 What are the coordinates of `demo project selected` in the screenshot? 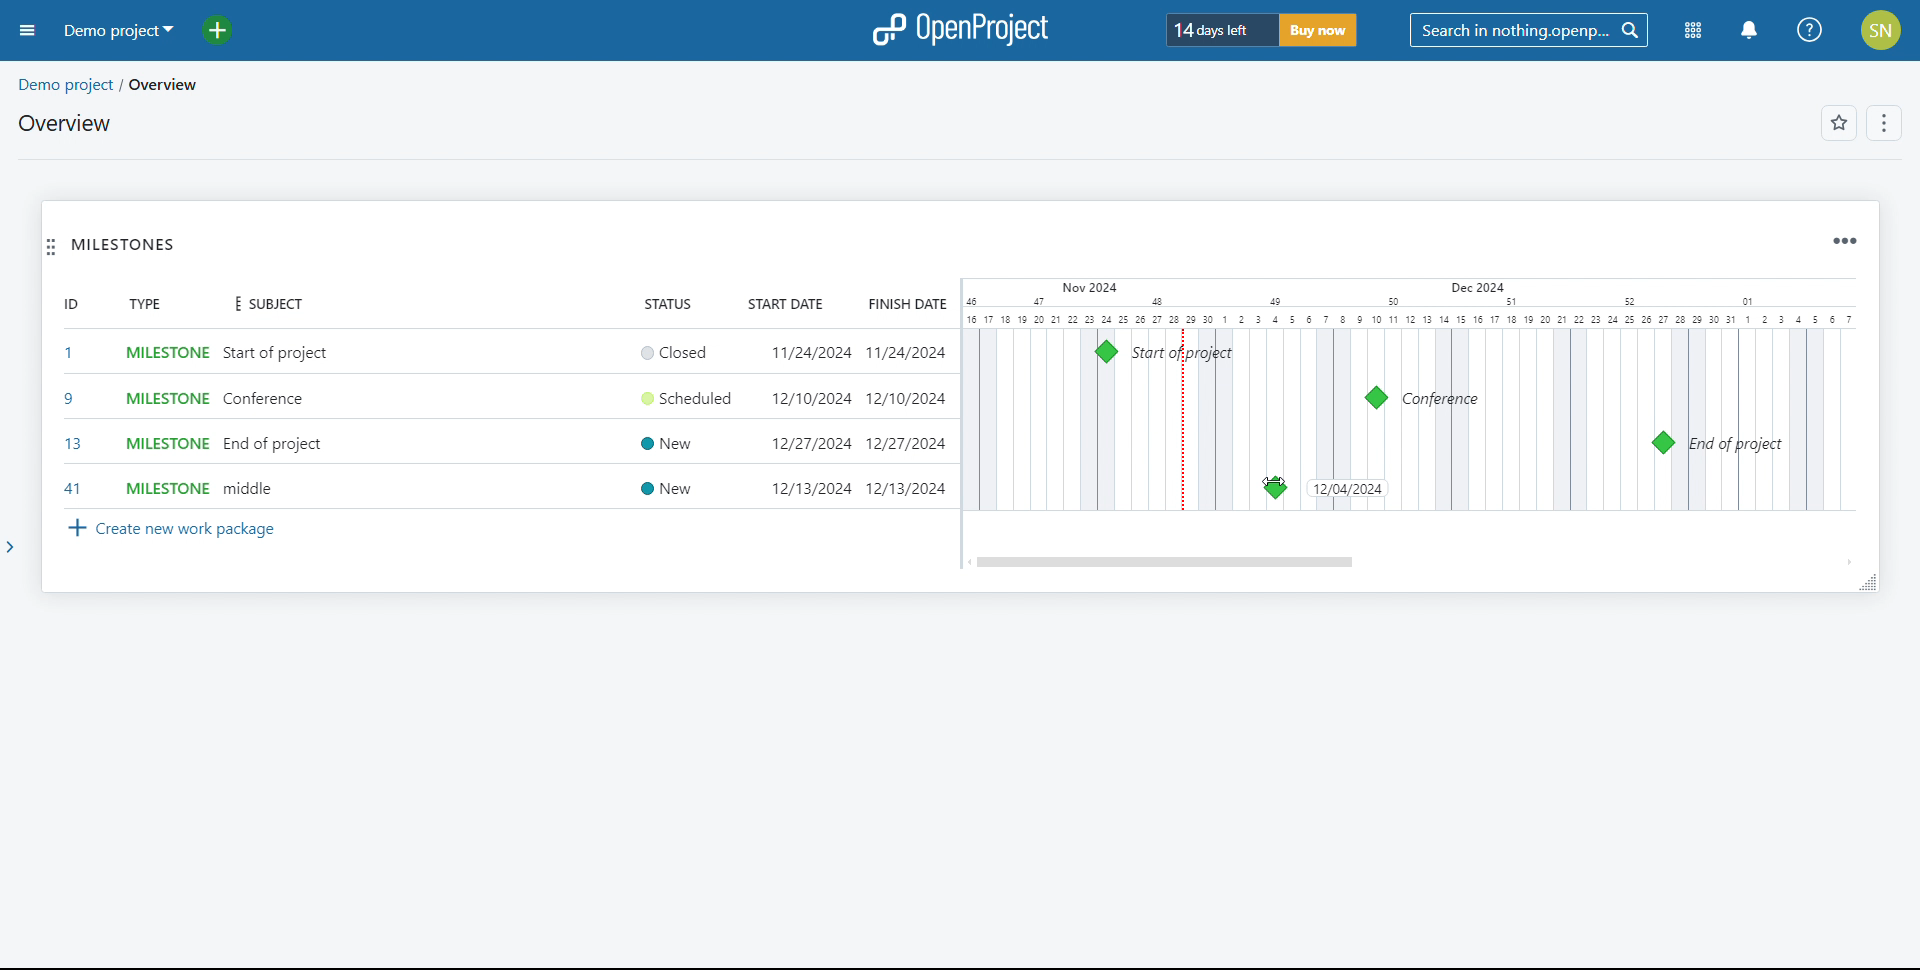 It's located at (117, 31).